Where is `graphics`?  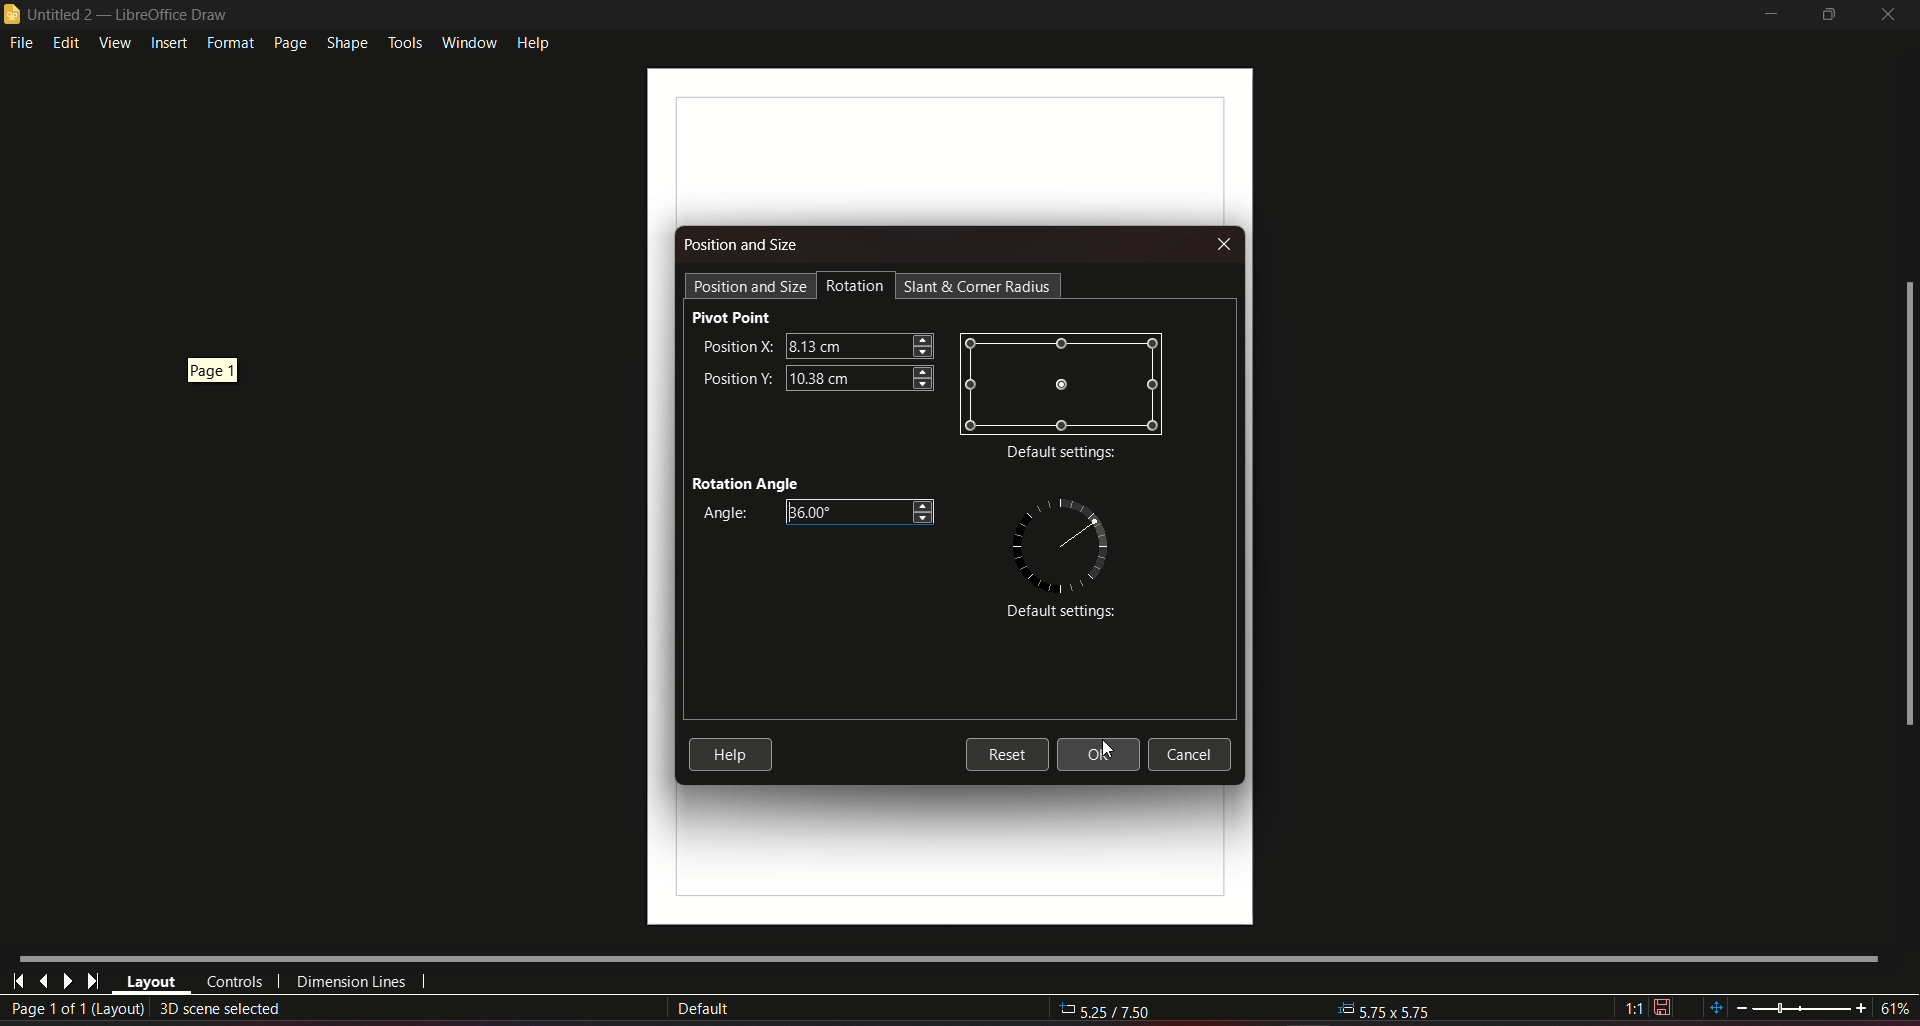
graphics is located at coordinates (1061, 542).